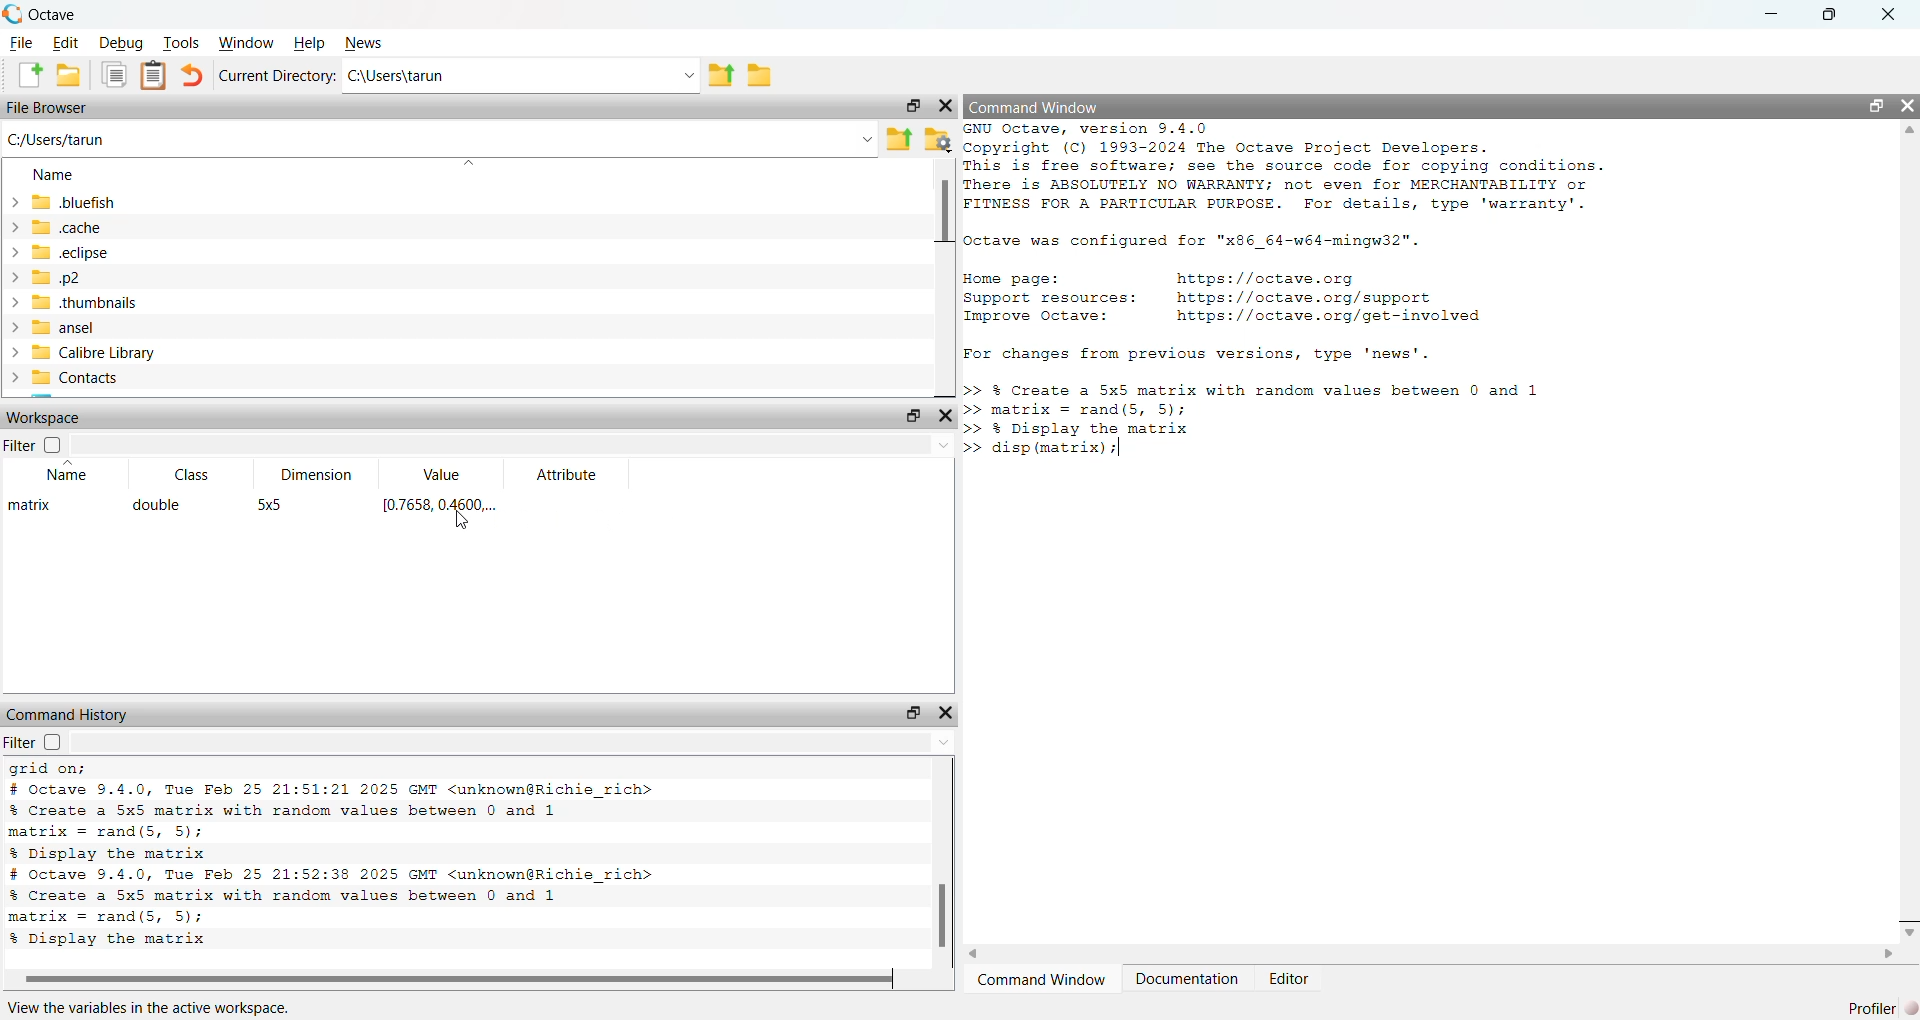  I want to click on Name, so click(59, 176).